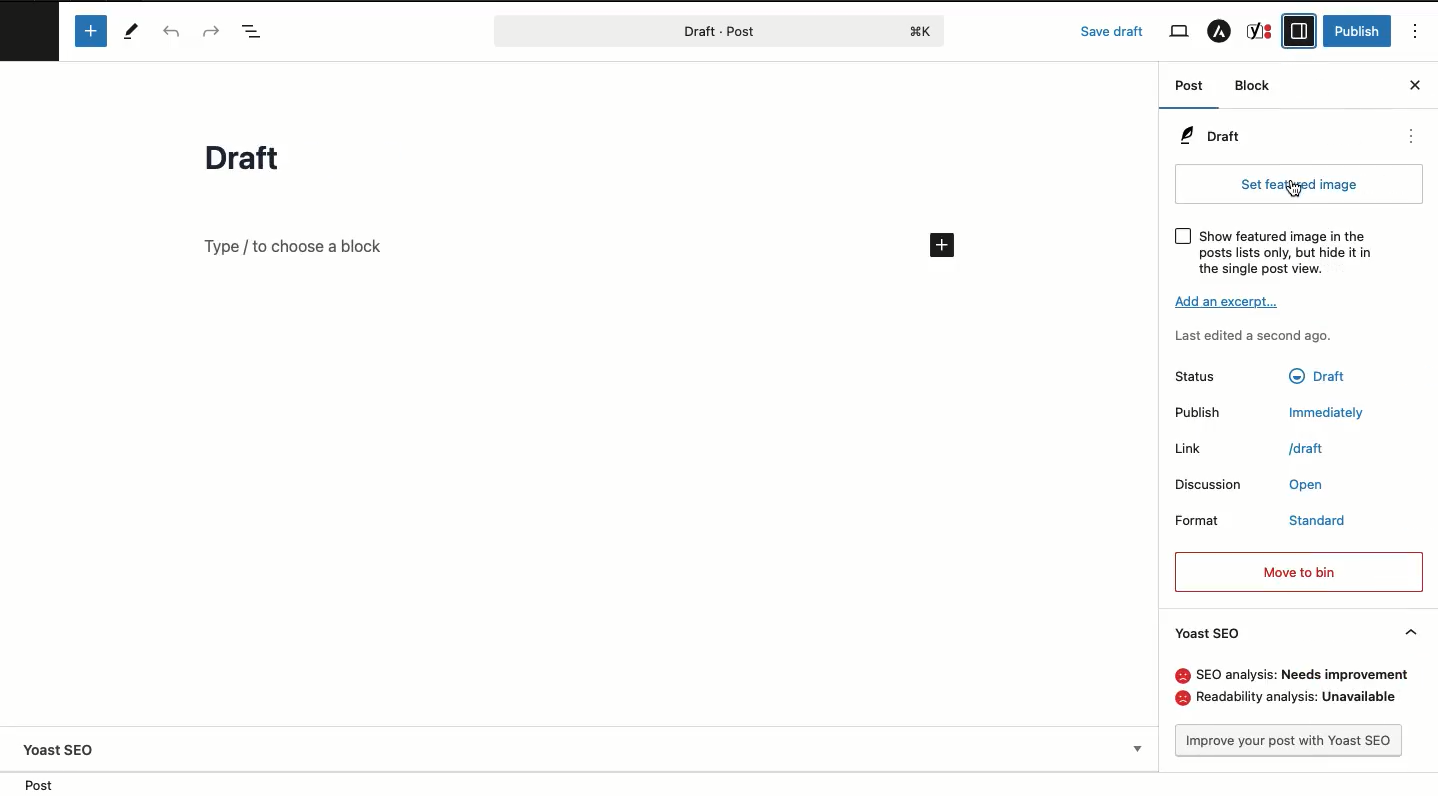 The width and height of the screenshot is (1438, 796). What do you see at coordinates (1328, 412) in the screenshot?
I see `text` at bounding box center [1328, 412].